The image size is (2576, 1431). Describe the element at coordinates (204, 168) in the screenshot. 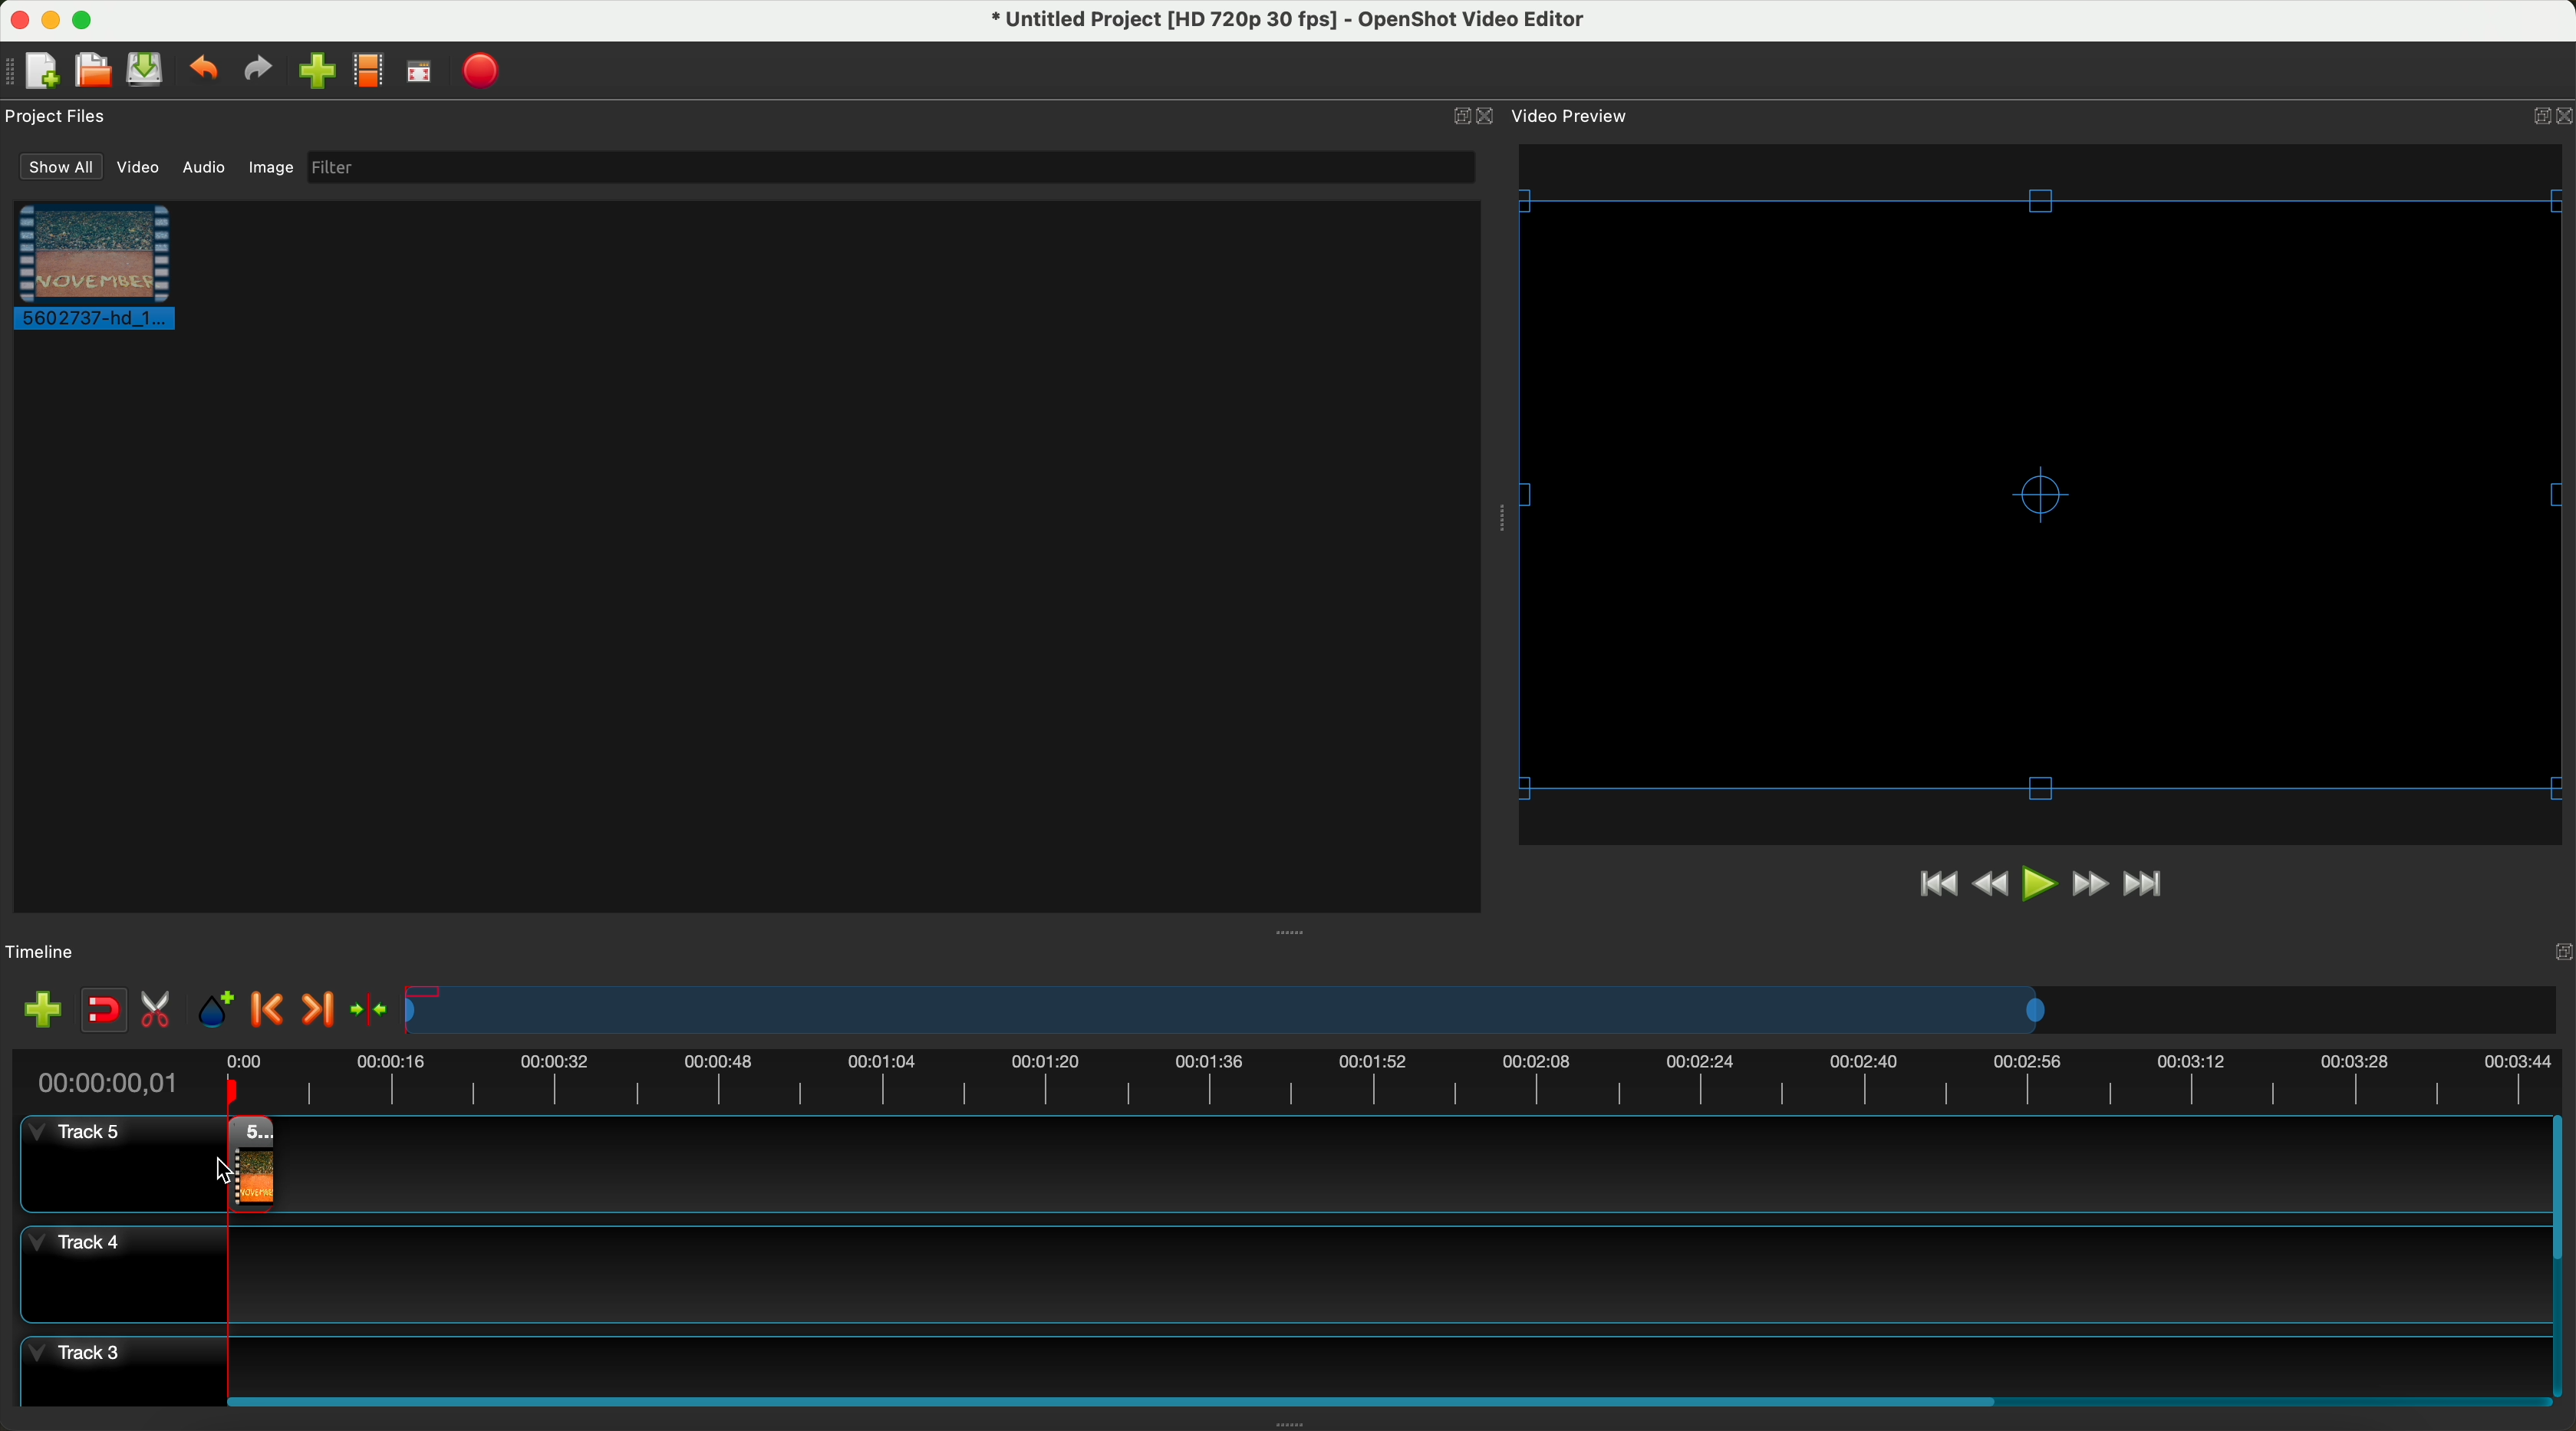

I see `audio` at that location.